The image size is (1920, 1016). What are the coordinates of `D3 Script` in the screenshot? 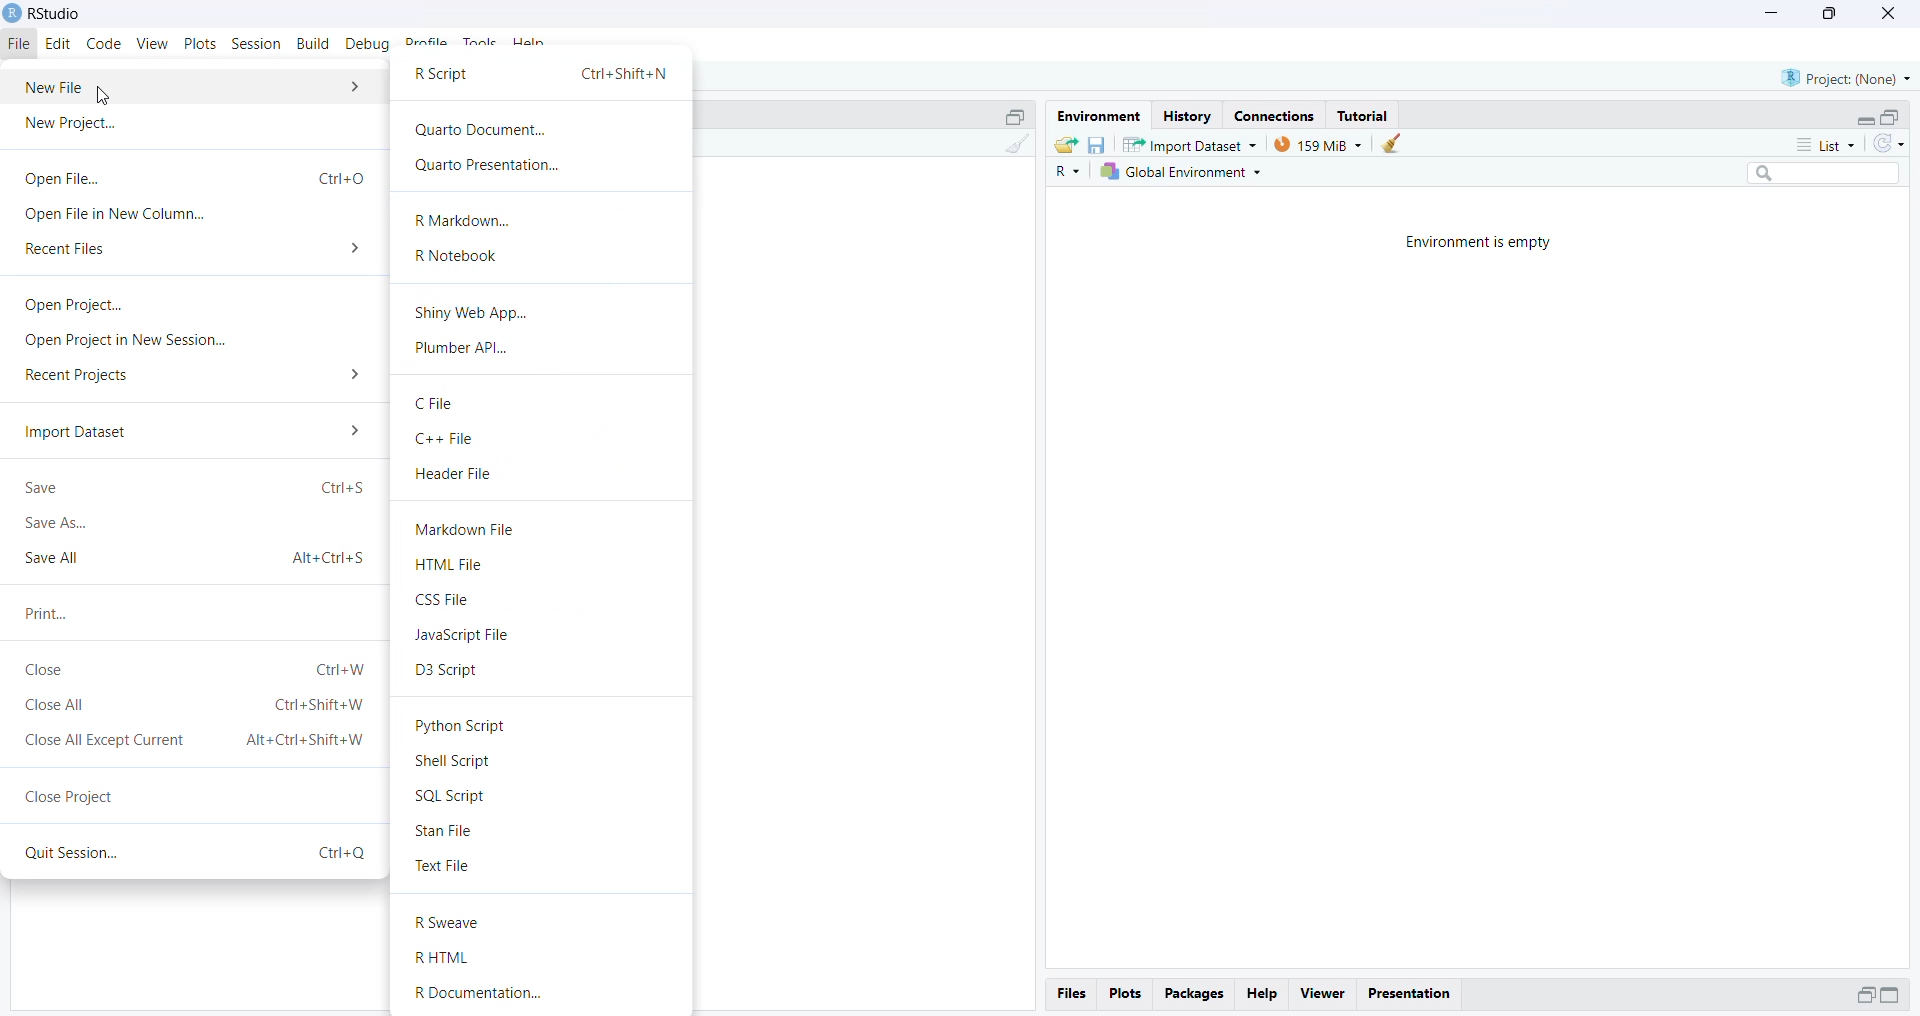 It's located at (447, 671).